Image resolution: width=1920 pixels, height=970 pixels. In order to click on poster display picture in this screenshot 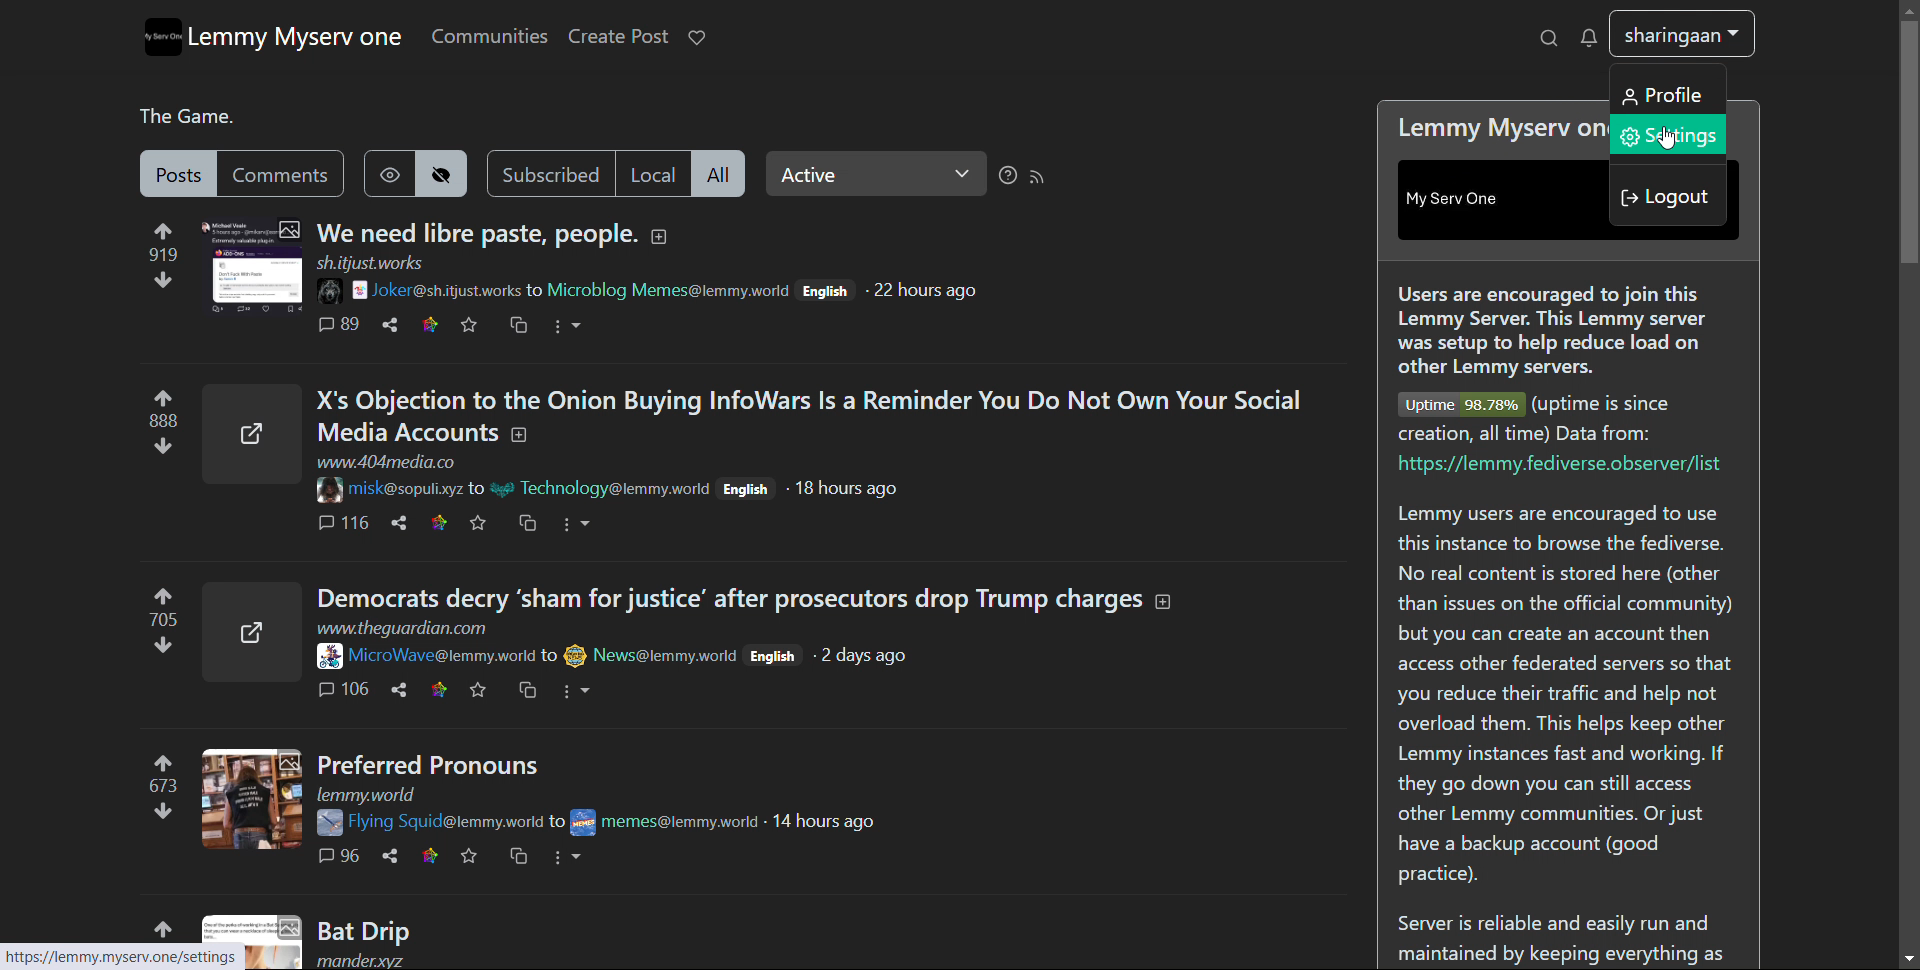, I will do `click(341, 289)`.